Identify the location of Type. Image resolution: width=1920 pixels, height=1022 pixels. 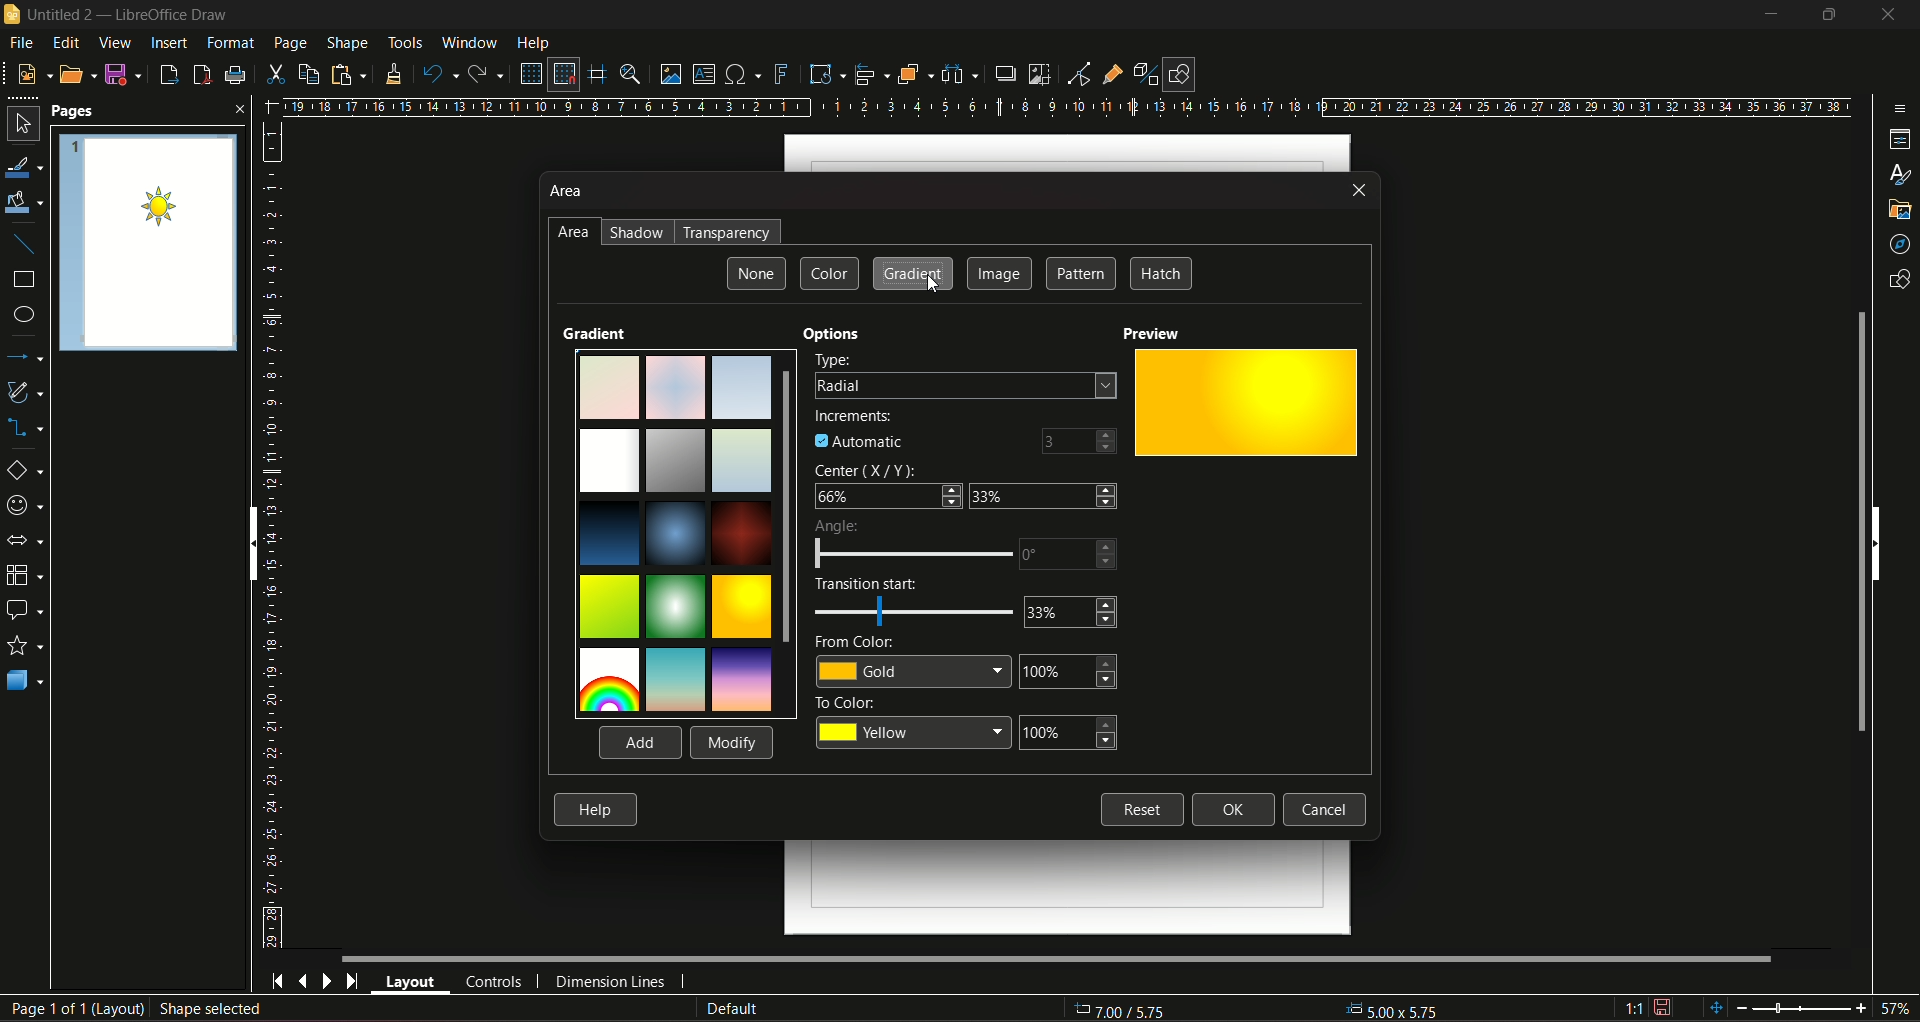
(965, 376).